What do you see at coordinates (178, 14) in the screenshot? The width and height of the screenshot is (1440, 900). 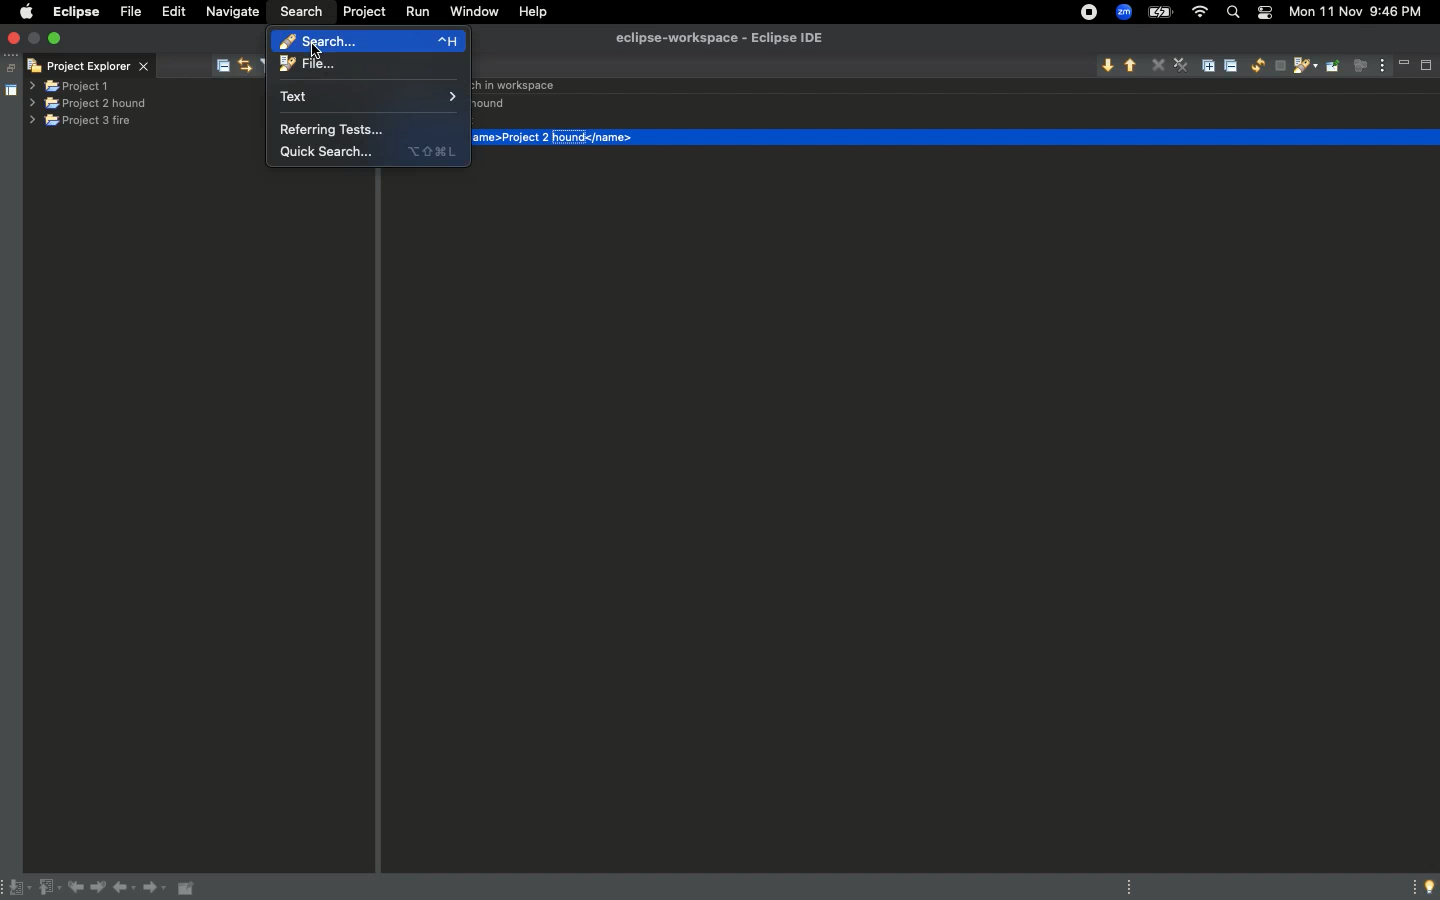 I see `Edit` at bounding box center [178, 14].